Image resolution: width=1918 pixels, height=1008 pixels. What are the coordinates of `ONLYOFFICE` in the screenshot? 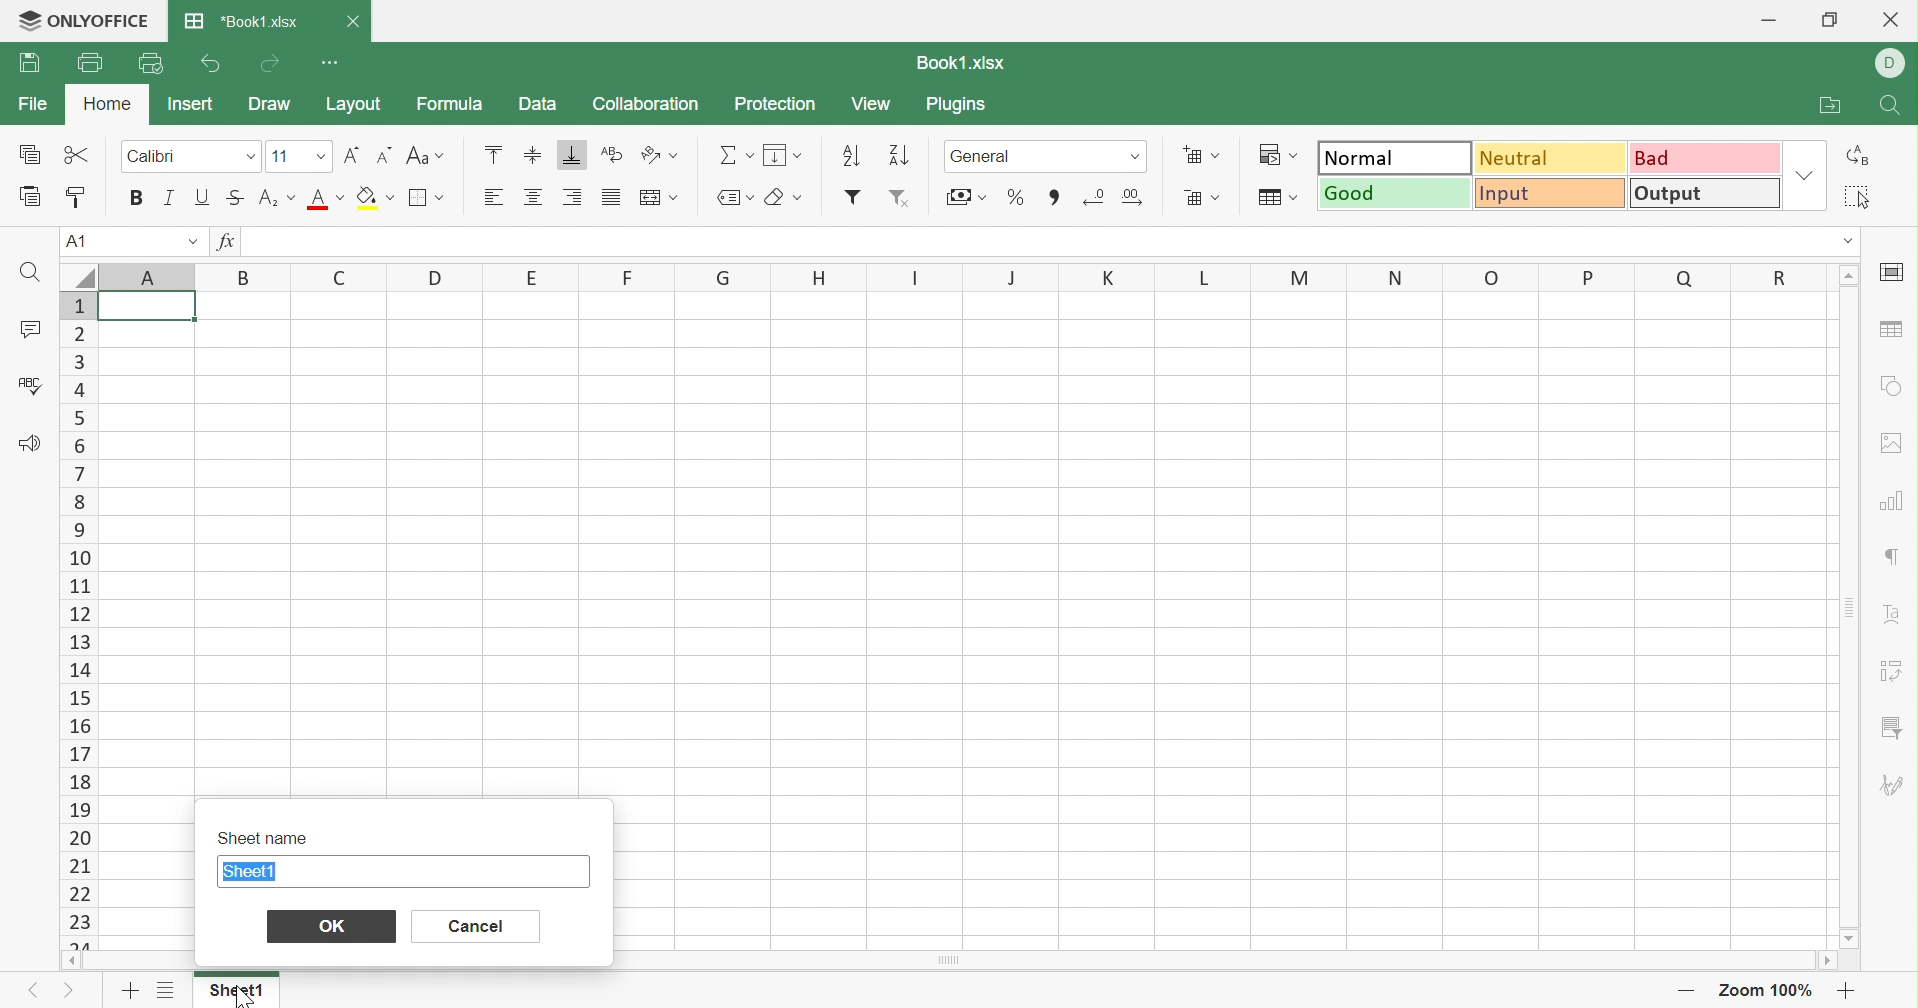 It's located at (85, 20).